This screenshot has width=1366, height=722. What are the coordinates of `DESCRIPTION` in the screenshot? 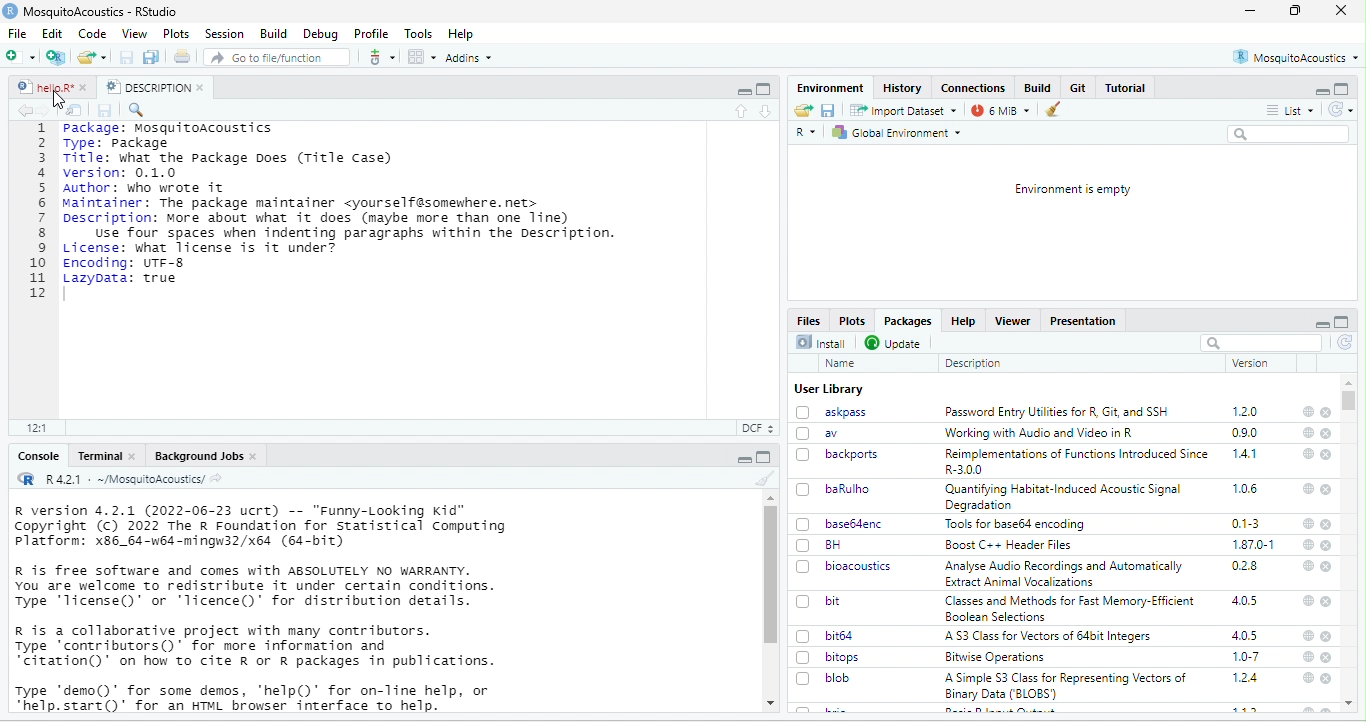 It's located at (154, 87).